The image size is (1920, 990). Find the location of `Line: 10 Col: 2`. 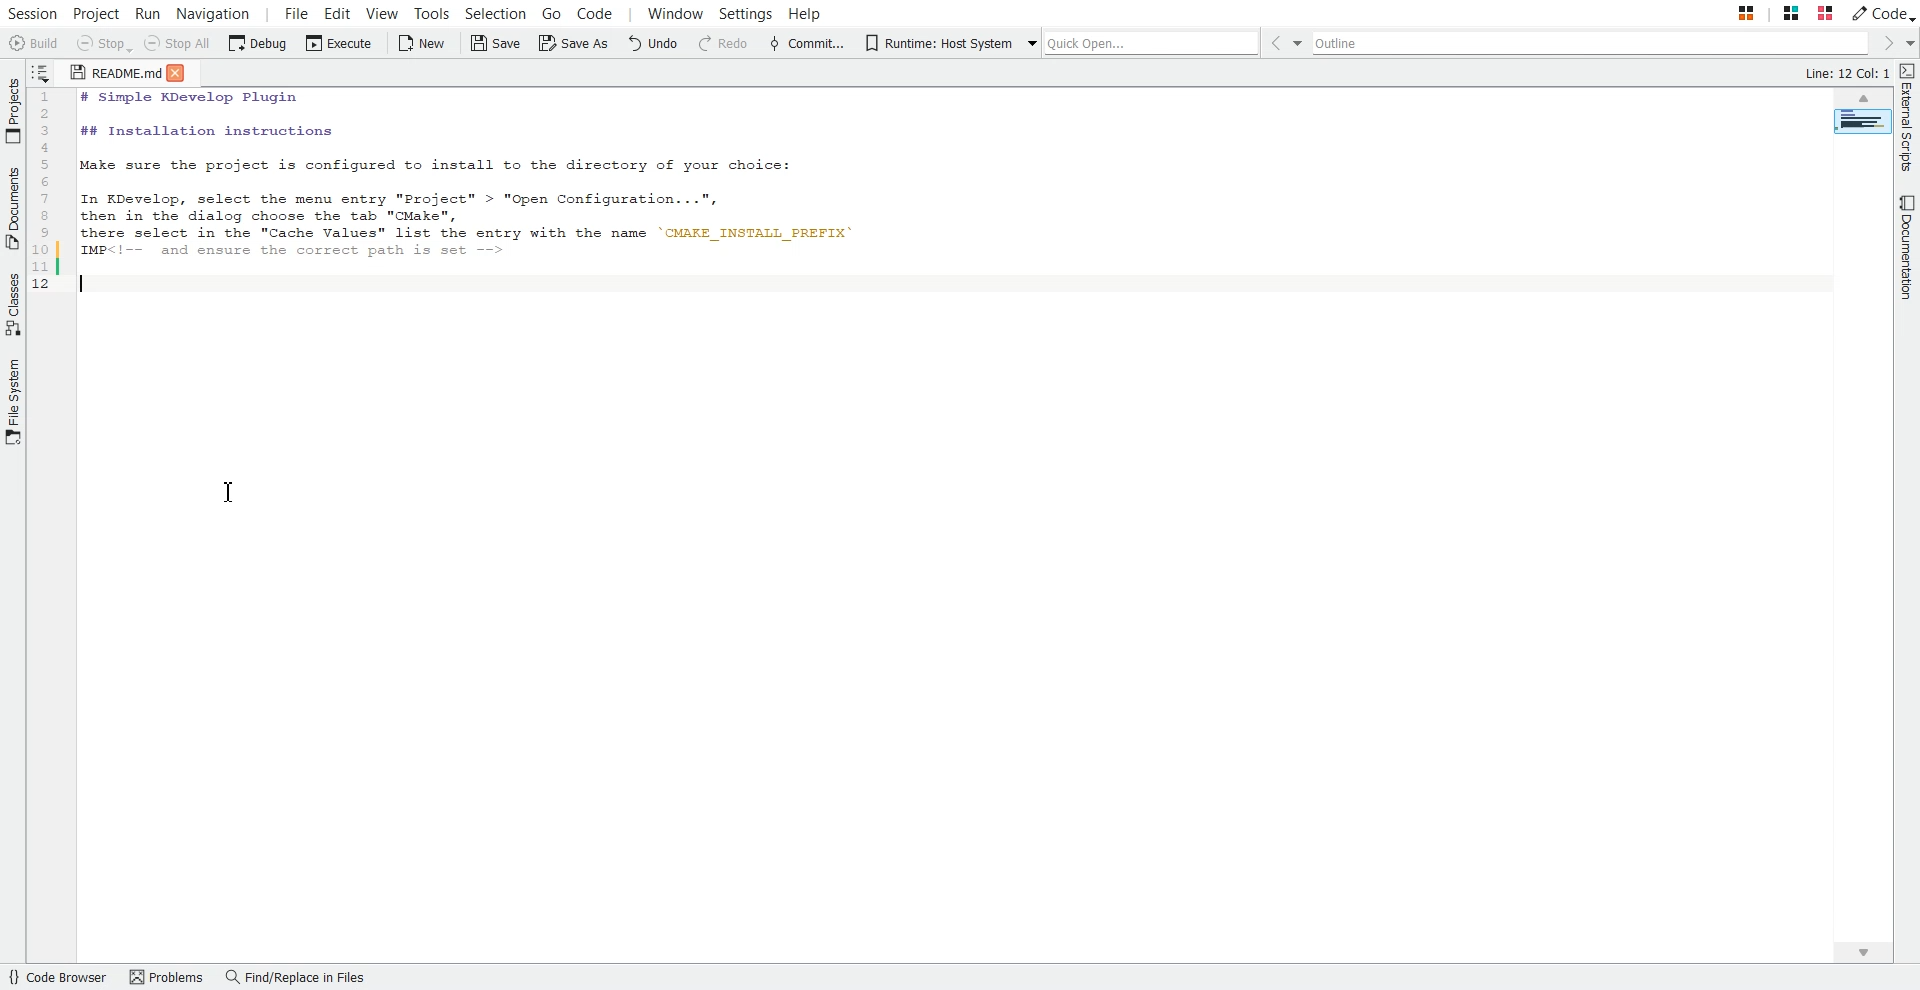

Line: 10 Col: 2 is located at coordinates (1848, 71).